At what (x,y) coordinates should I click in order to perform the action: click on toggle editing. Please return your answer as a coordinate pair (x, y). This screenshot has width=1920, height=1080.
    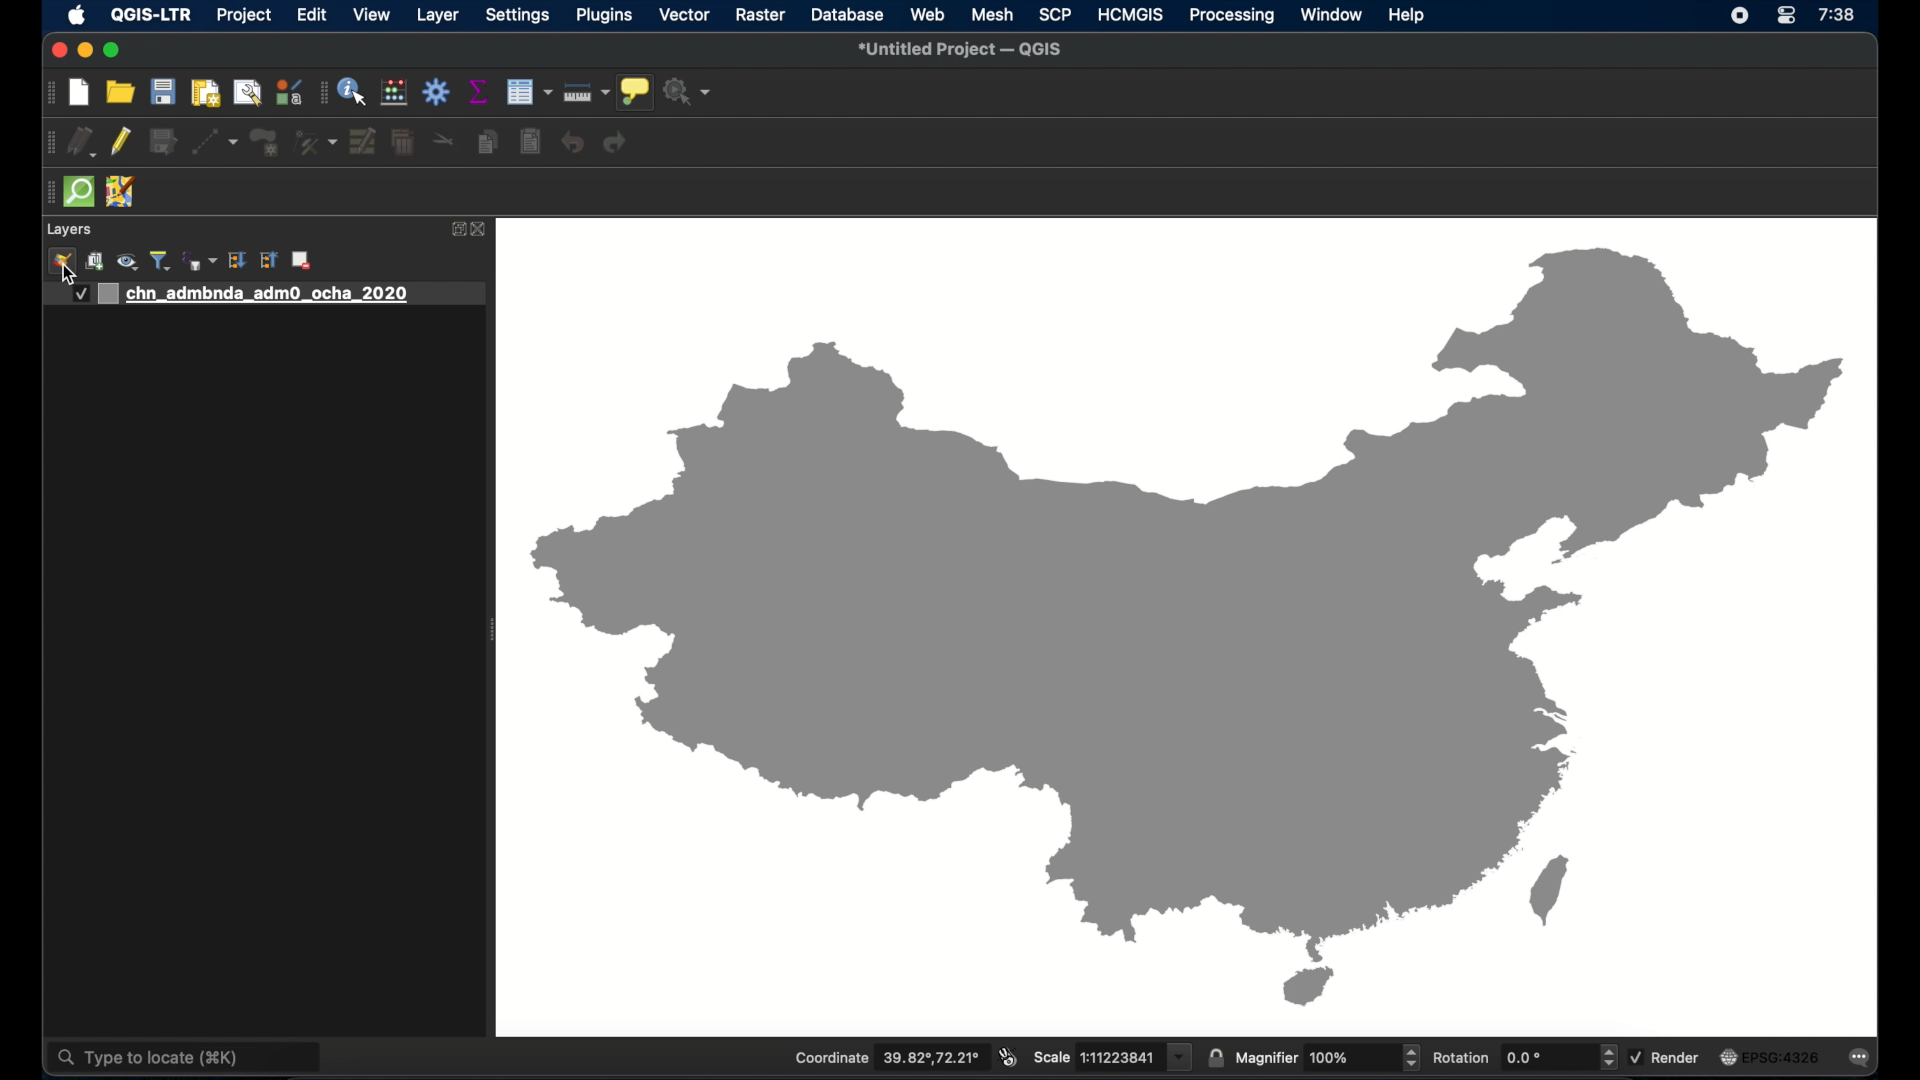
    Looking at the image, I should click on (121, 141).